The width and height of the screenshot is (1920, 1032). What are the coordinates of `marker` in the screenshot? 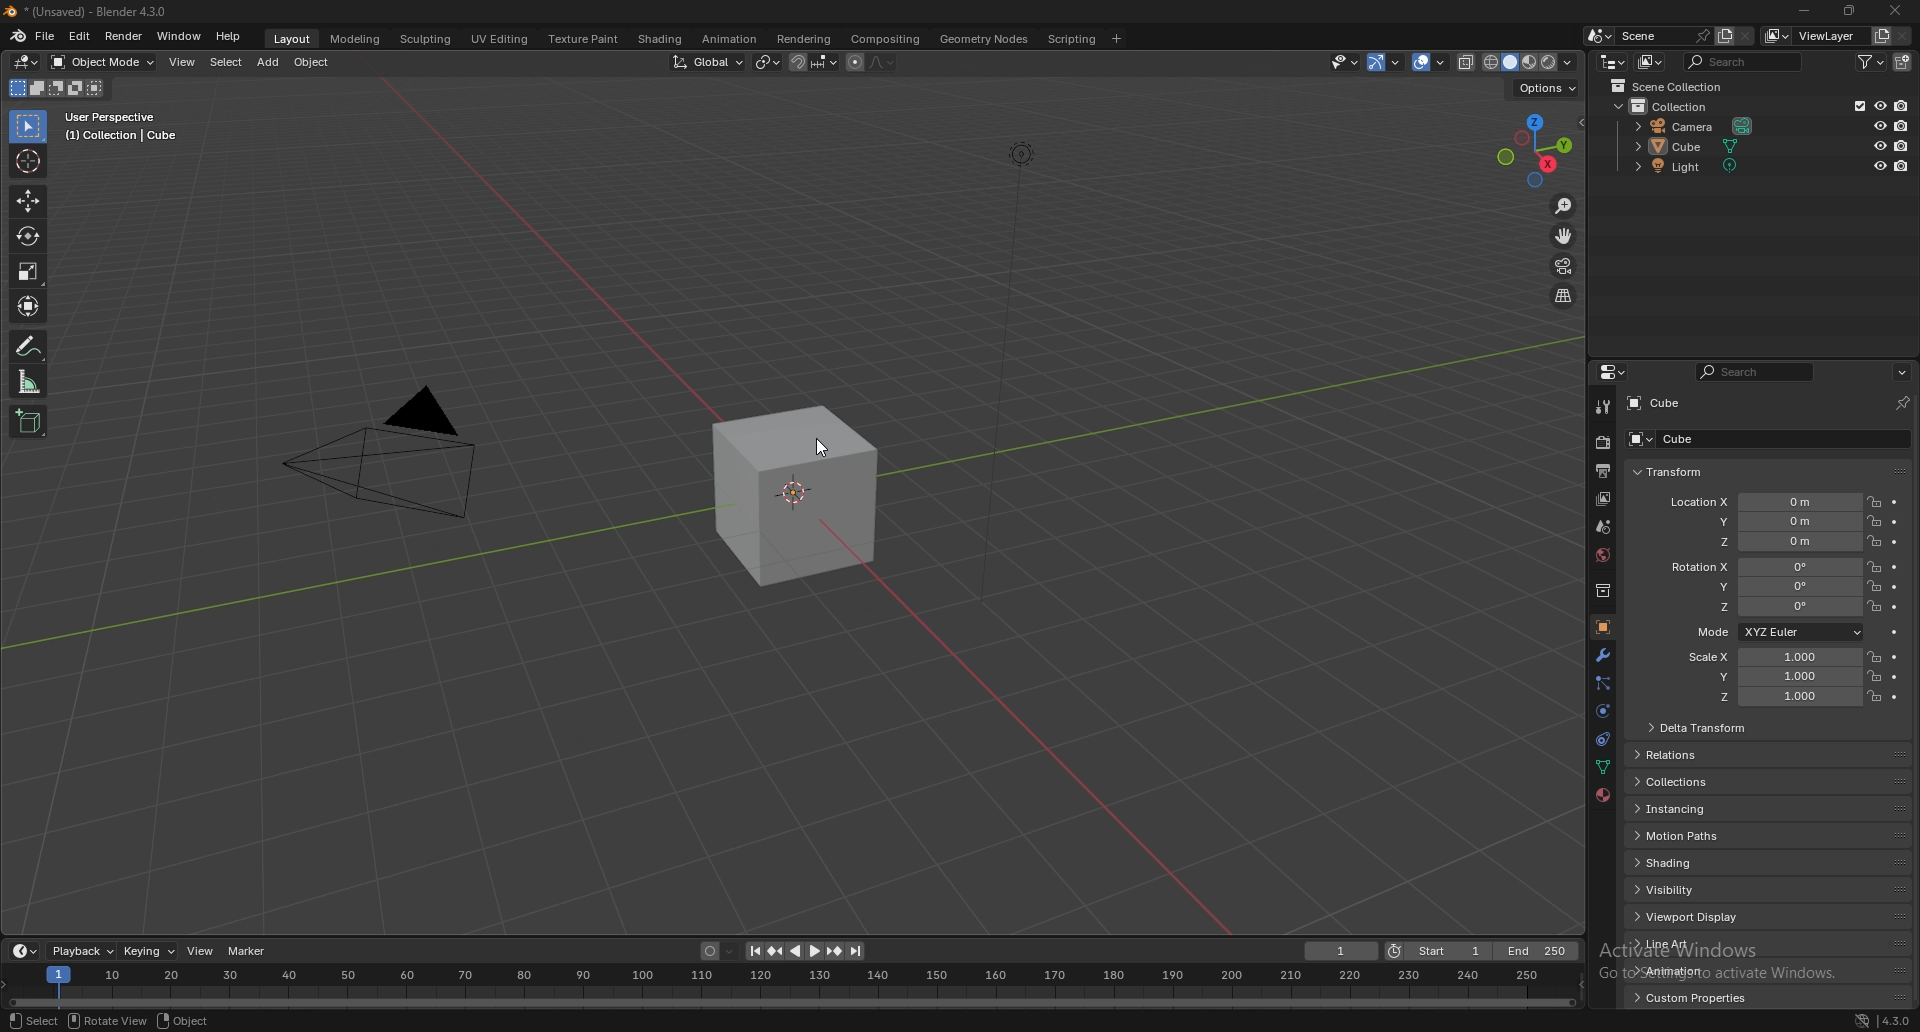 It's located at (248, 950).